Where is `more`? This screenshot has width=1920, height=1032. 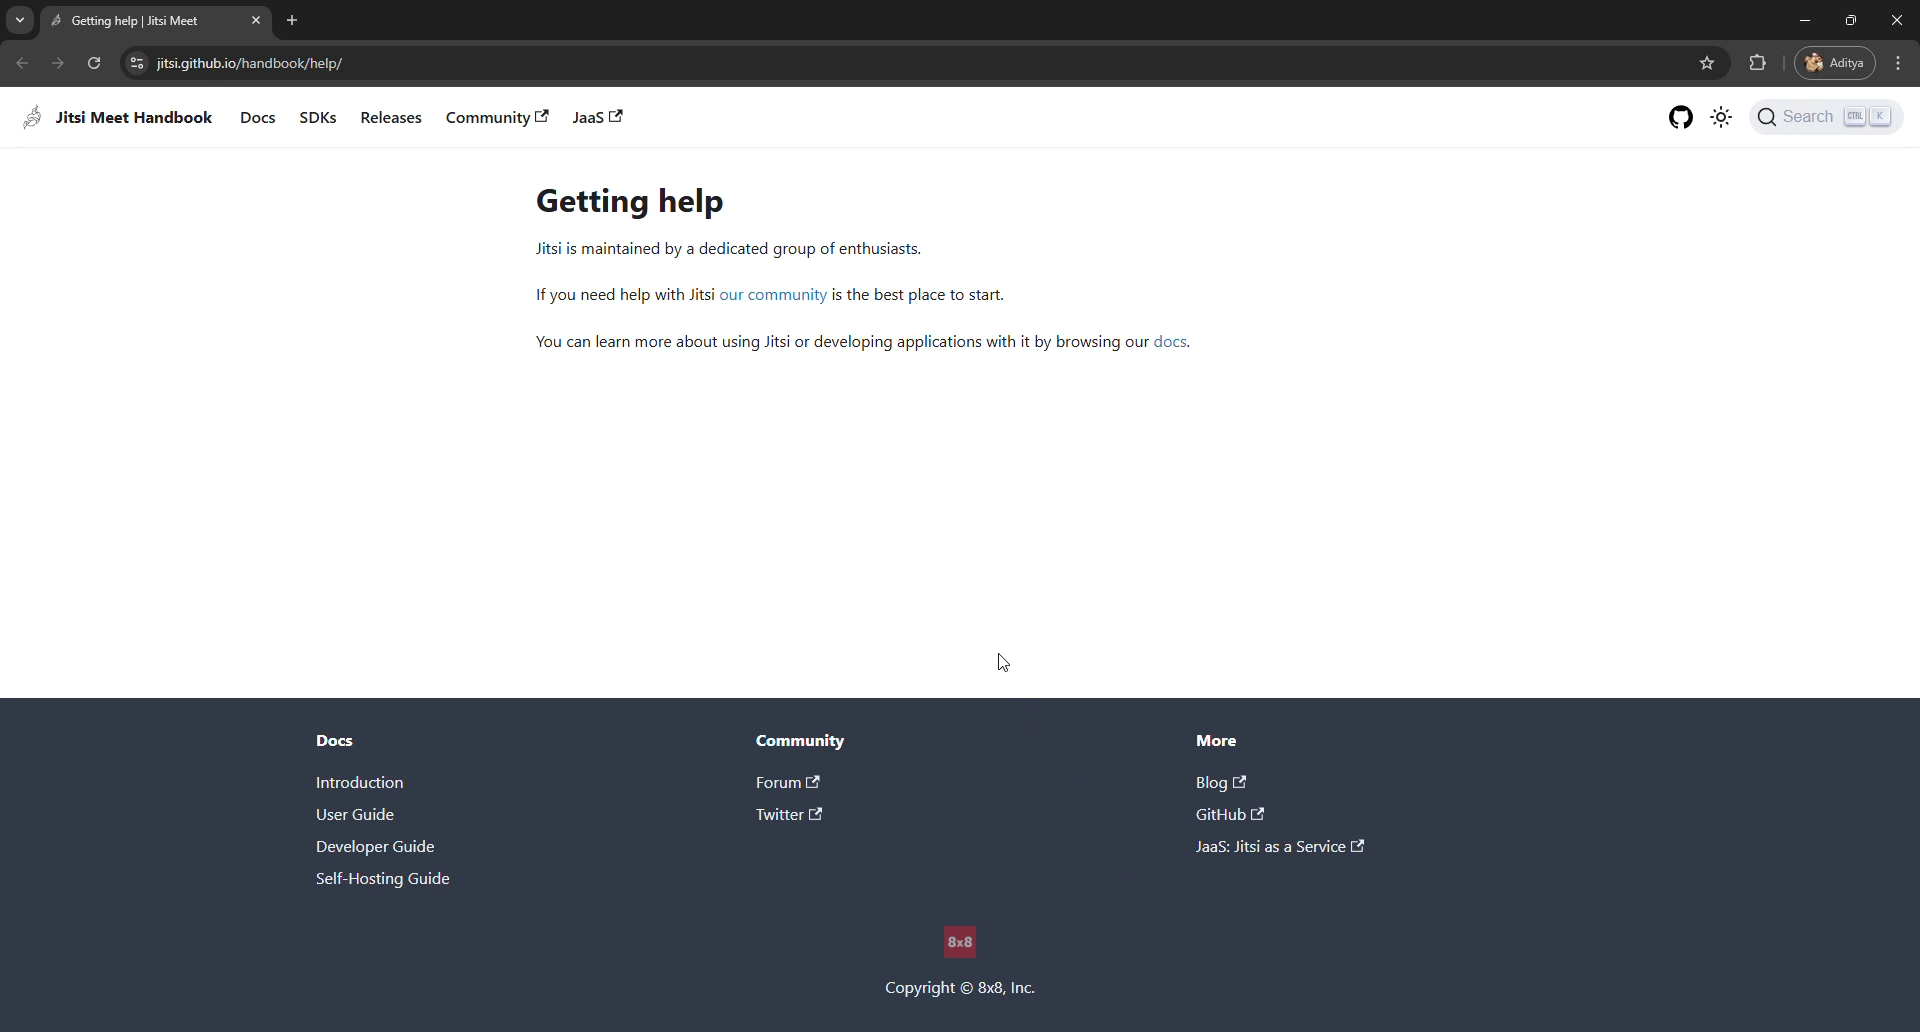
more is located at coordinates (1905, 64).